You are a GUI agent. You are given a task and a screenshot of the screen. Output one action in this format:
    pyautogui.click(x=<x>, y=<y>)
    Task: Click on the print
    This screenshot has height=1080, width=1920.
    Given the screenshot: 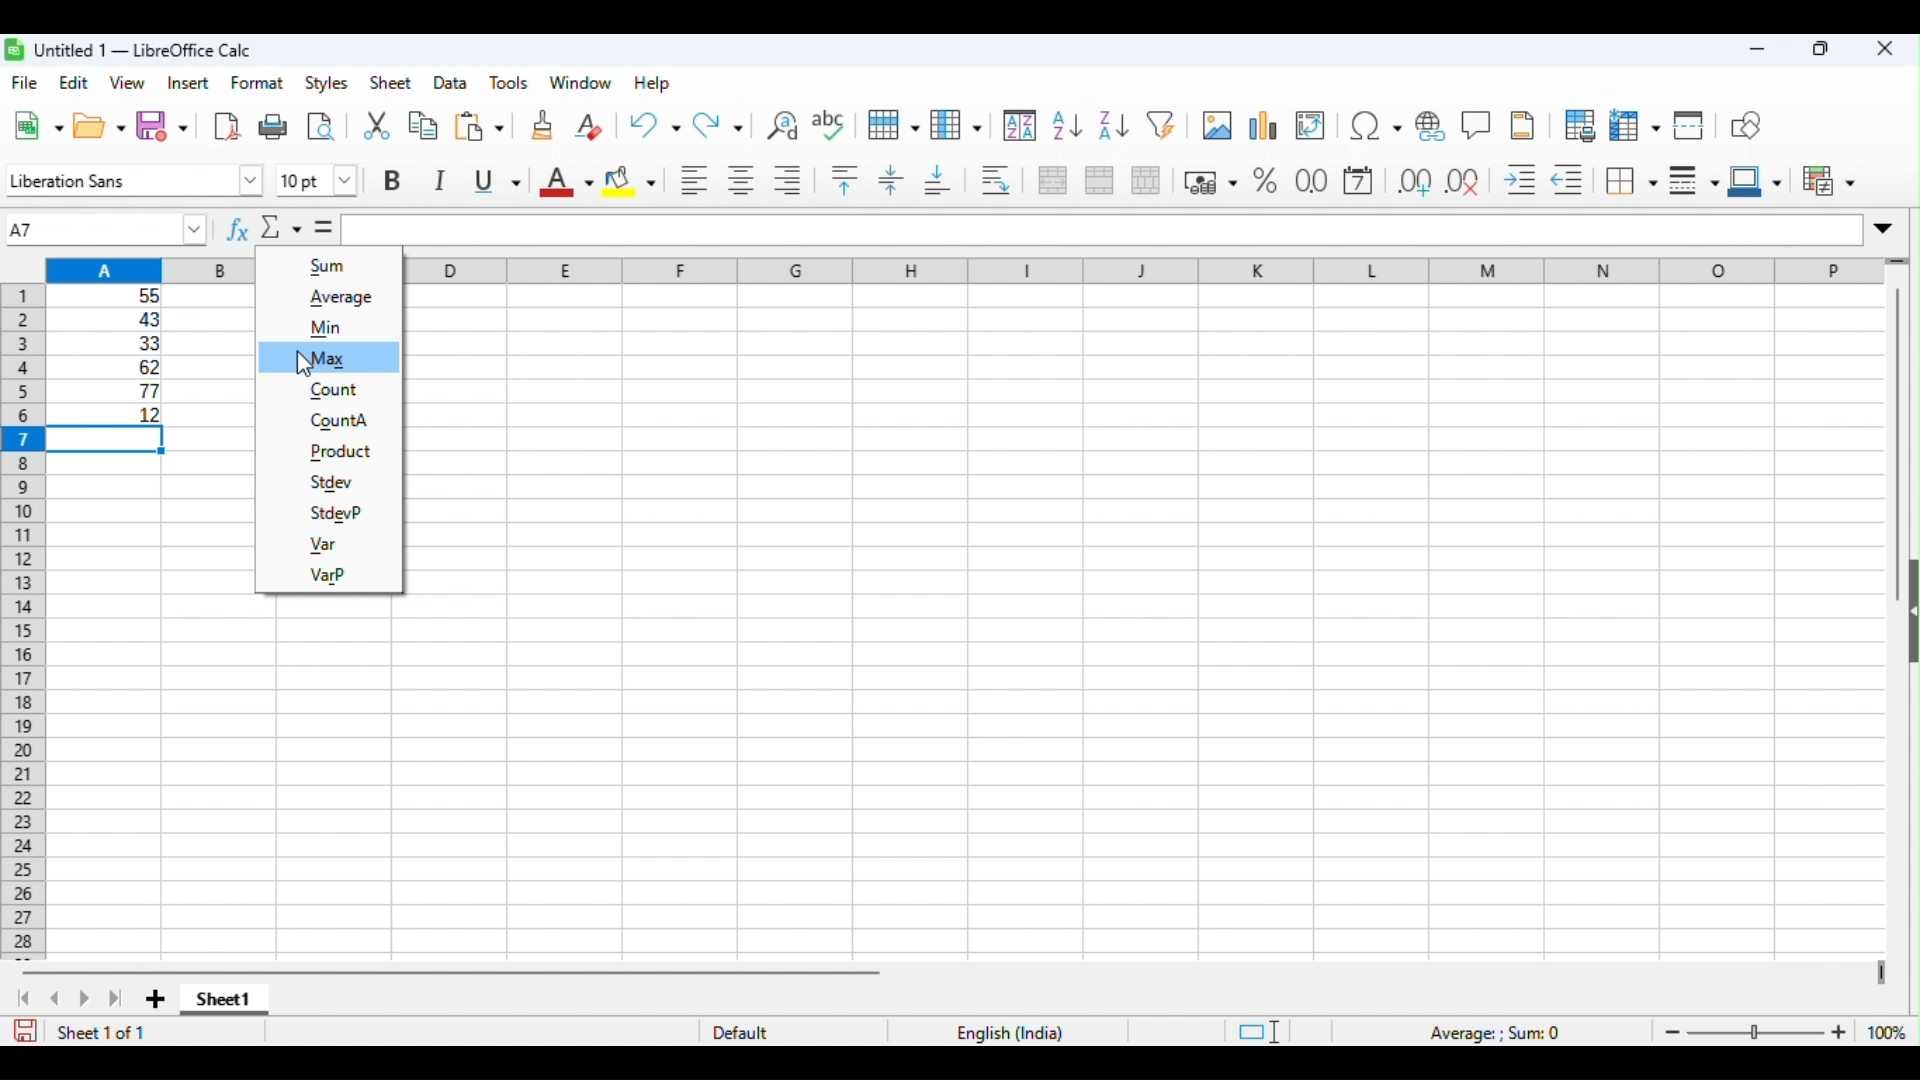 What is the action you would take?
    pyautogui.click(x=274, y=127)
    